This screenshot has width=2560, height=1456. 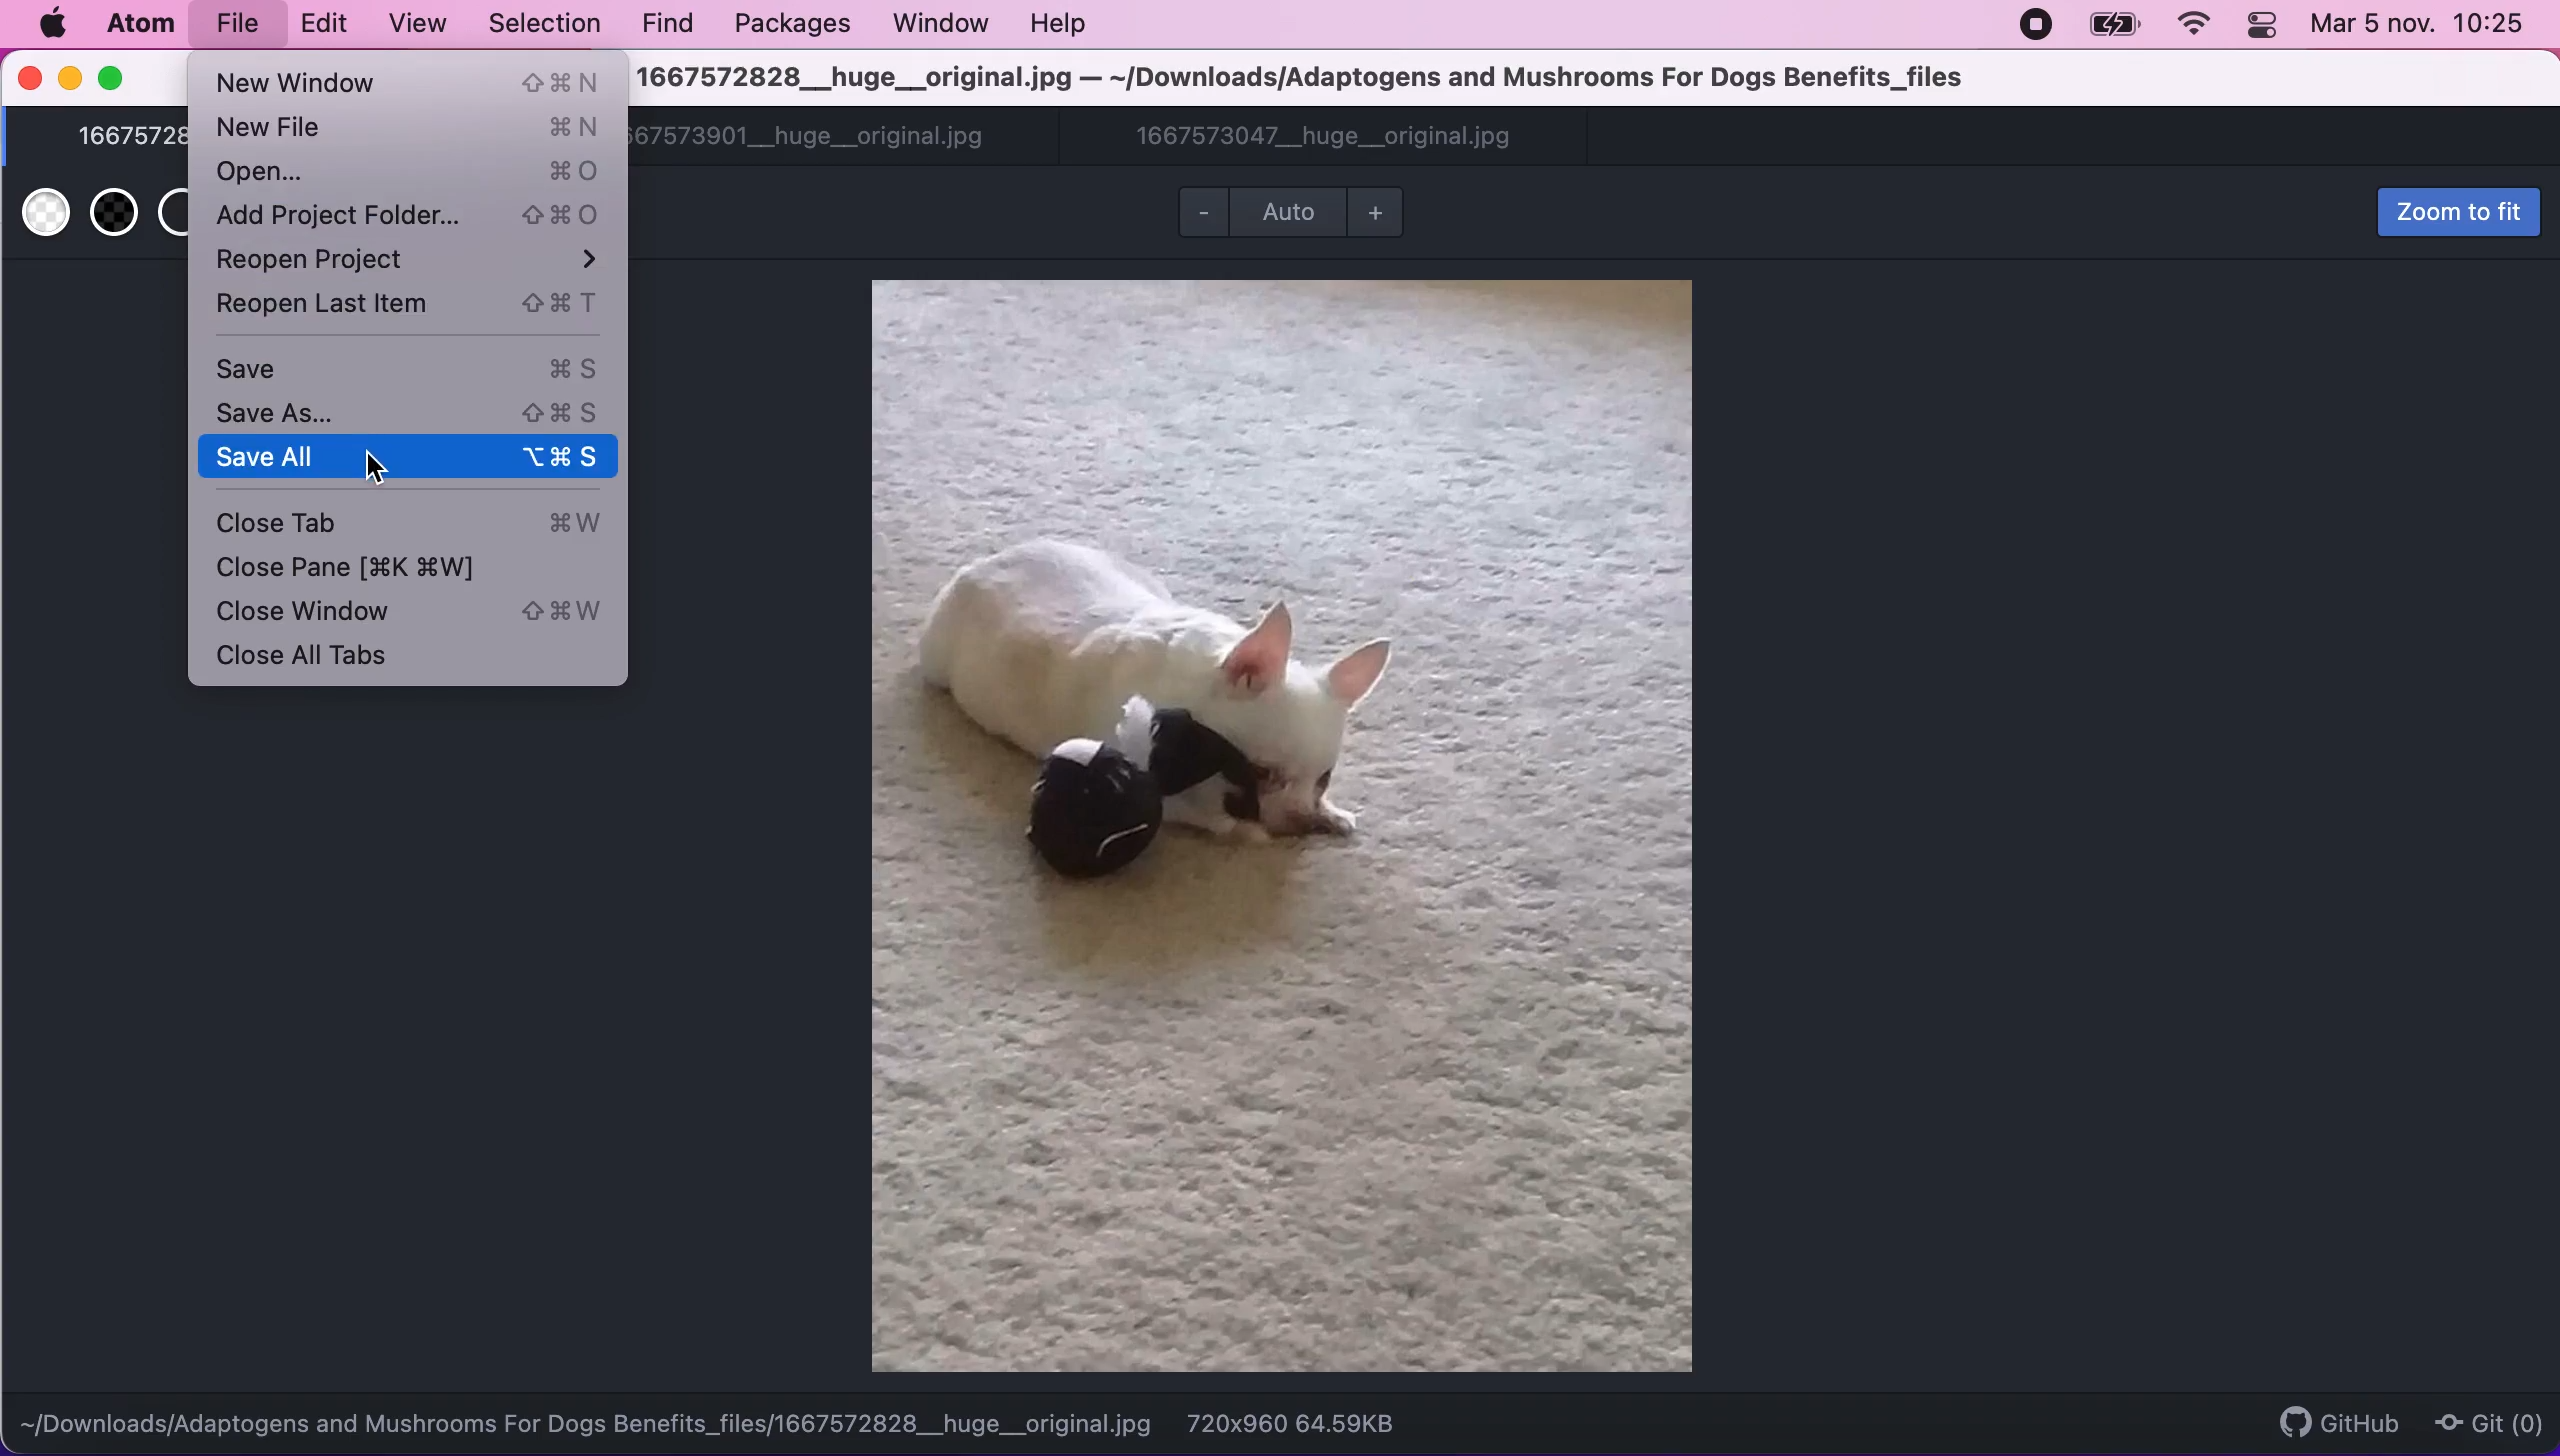 I want to click on use back transparent background, so click(x=114, y=219).